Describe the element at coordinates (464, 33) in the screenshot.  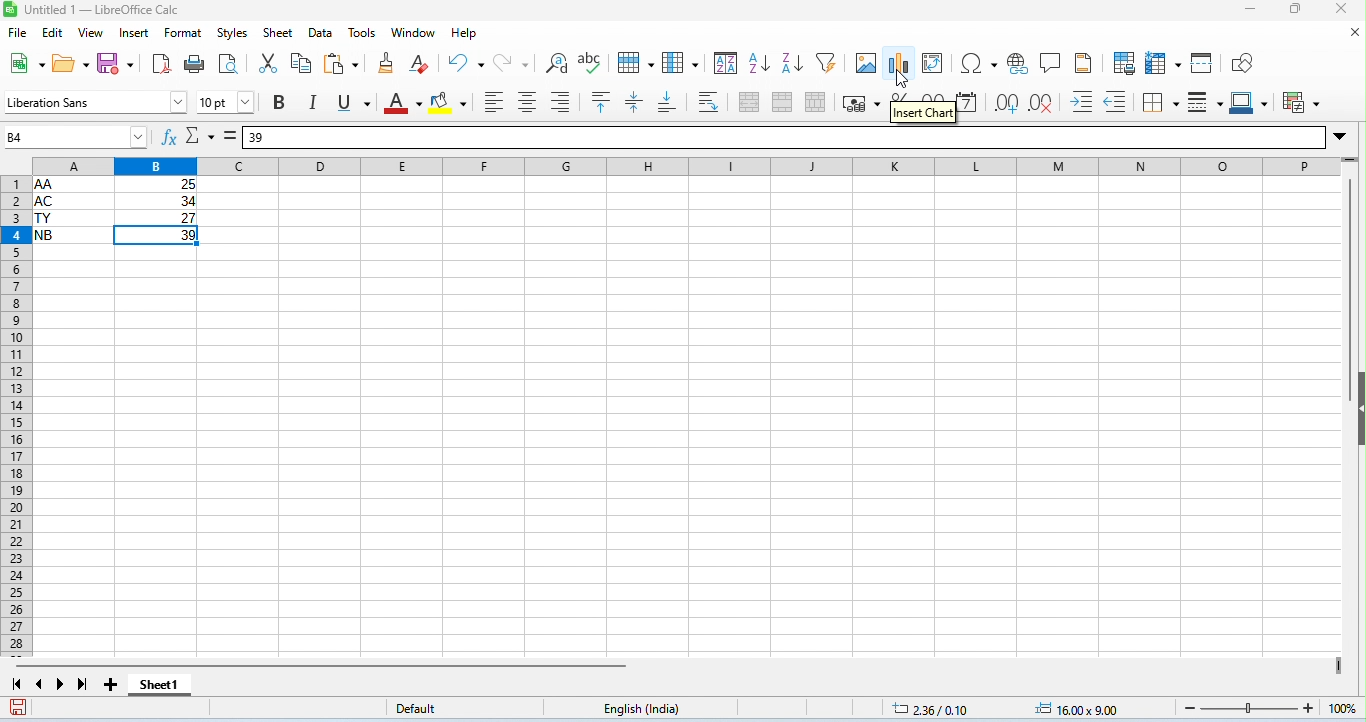
I see `help` at that location.